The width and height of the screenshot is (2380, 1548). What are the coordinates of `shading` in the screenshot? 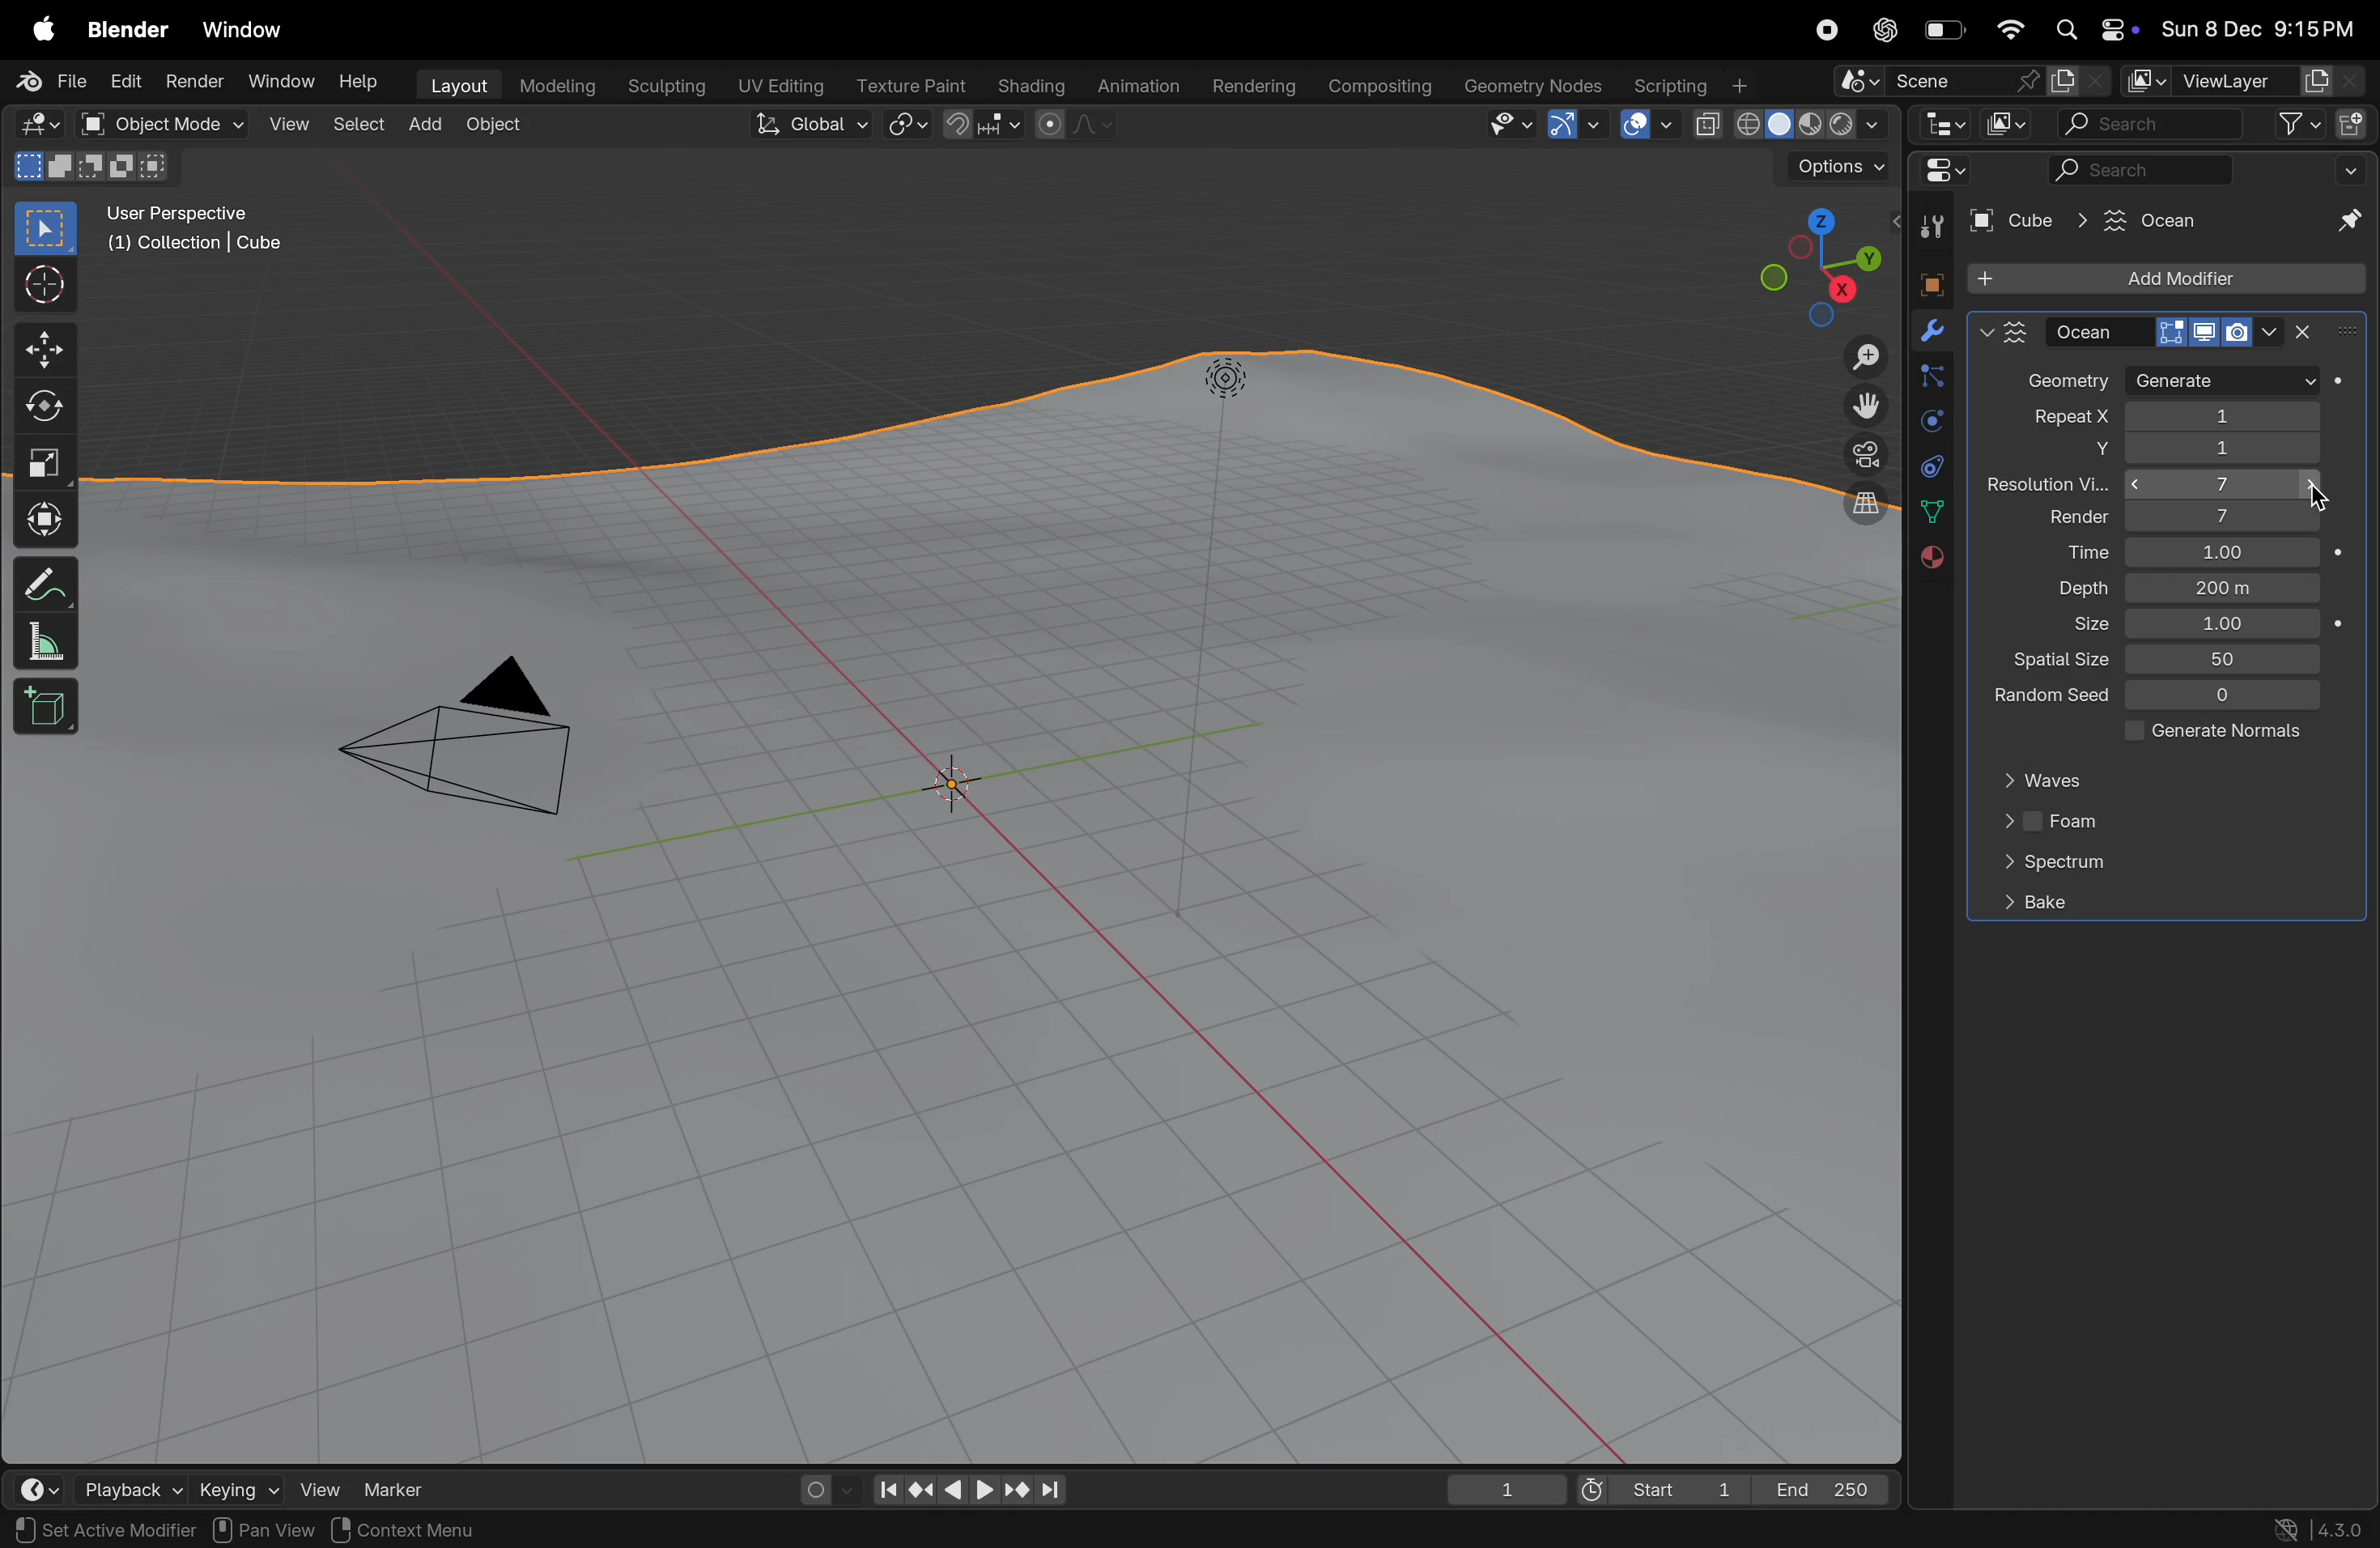 It's located at (1025, 82).